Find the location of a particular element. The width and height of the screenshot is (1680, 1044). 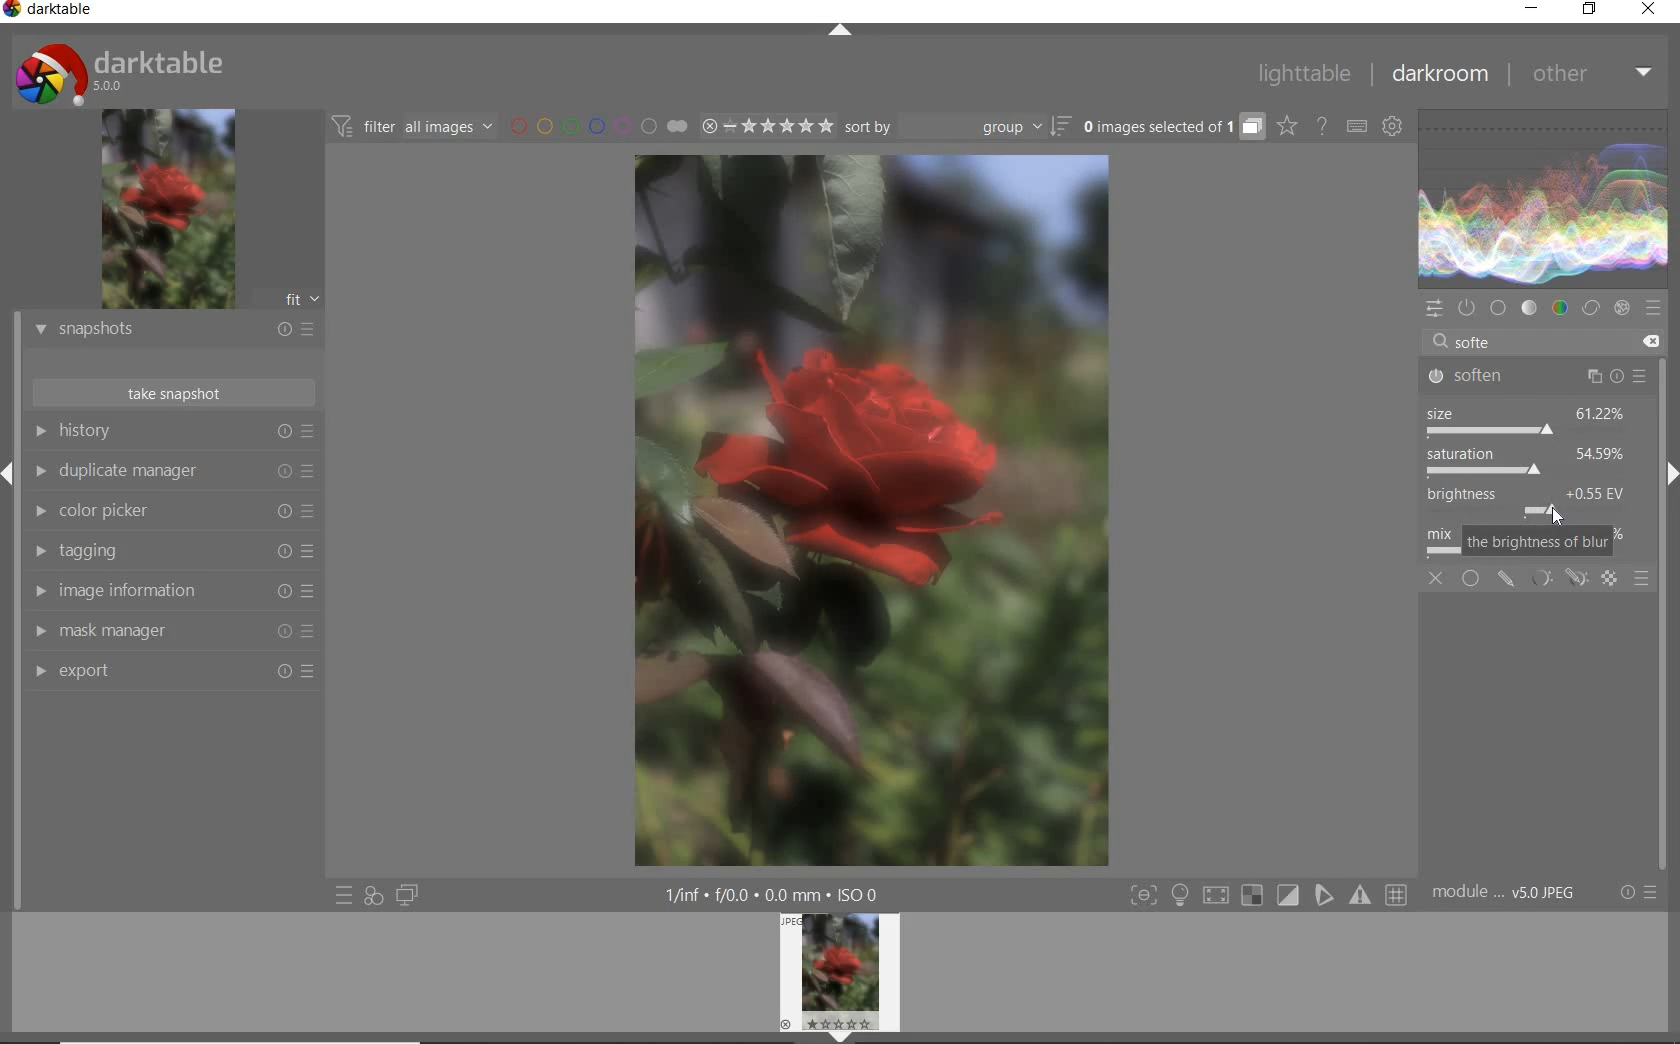

sort is located at coordinates (958, 128).